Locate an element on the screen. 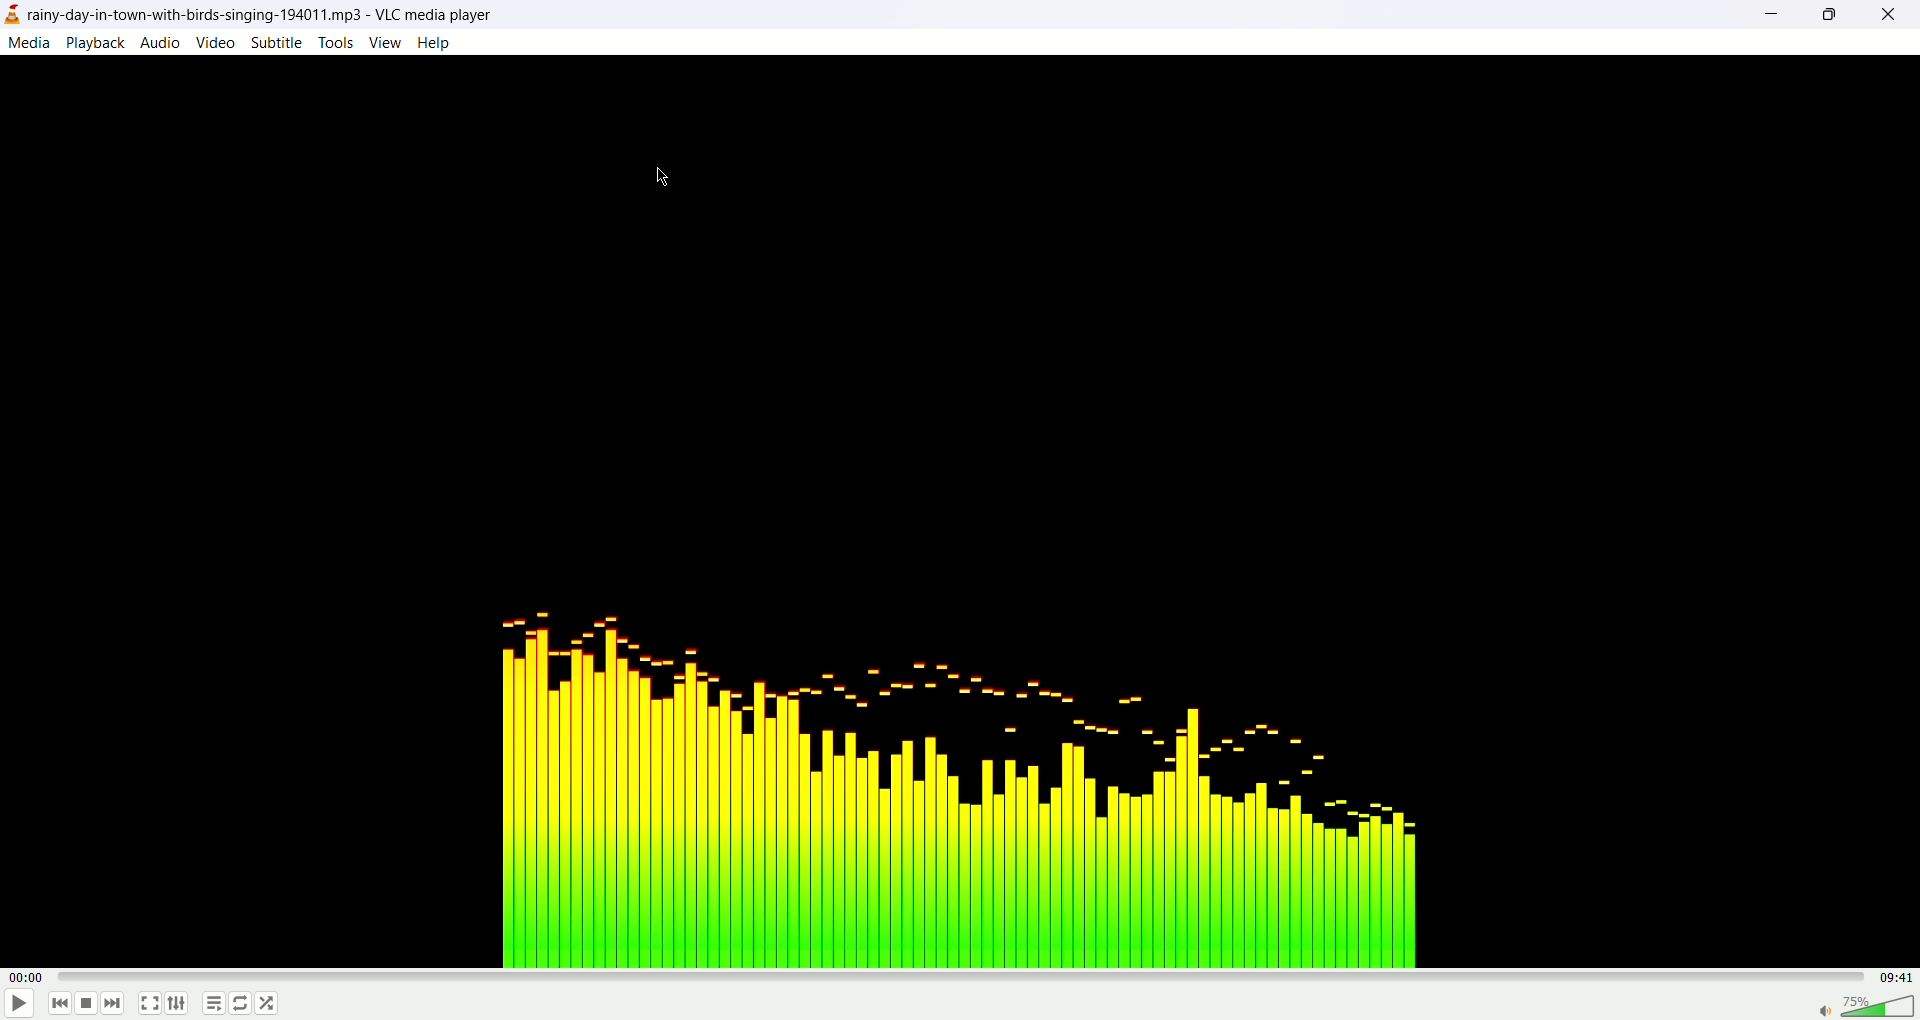 The image size is (1920, 1020). view is located at coordinates (385, 42).